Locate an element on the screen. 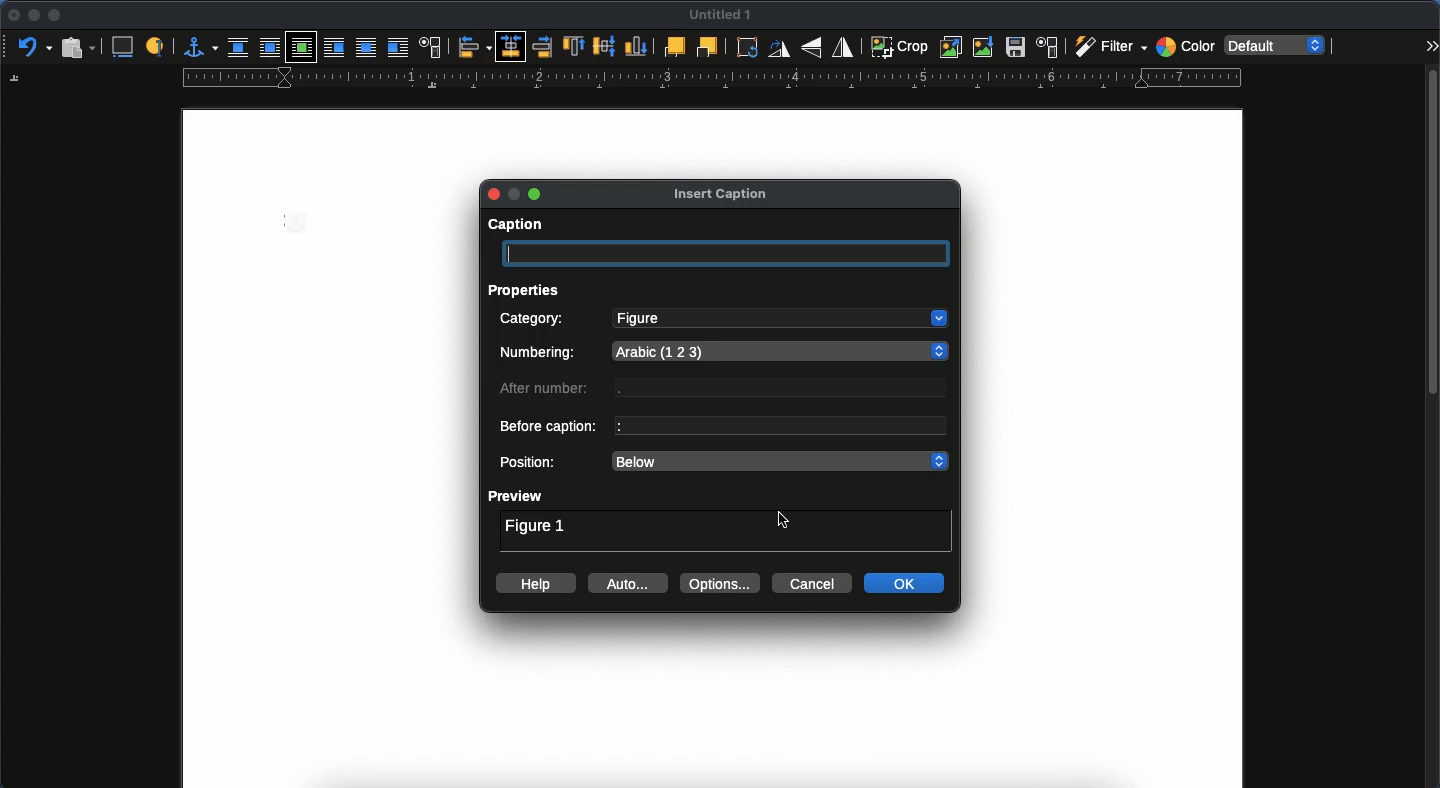 Image resolution: width=1440 pixels, height=788 pixels. middle to anchor is located at coordinates (606, 47).